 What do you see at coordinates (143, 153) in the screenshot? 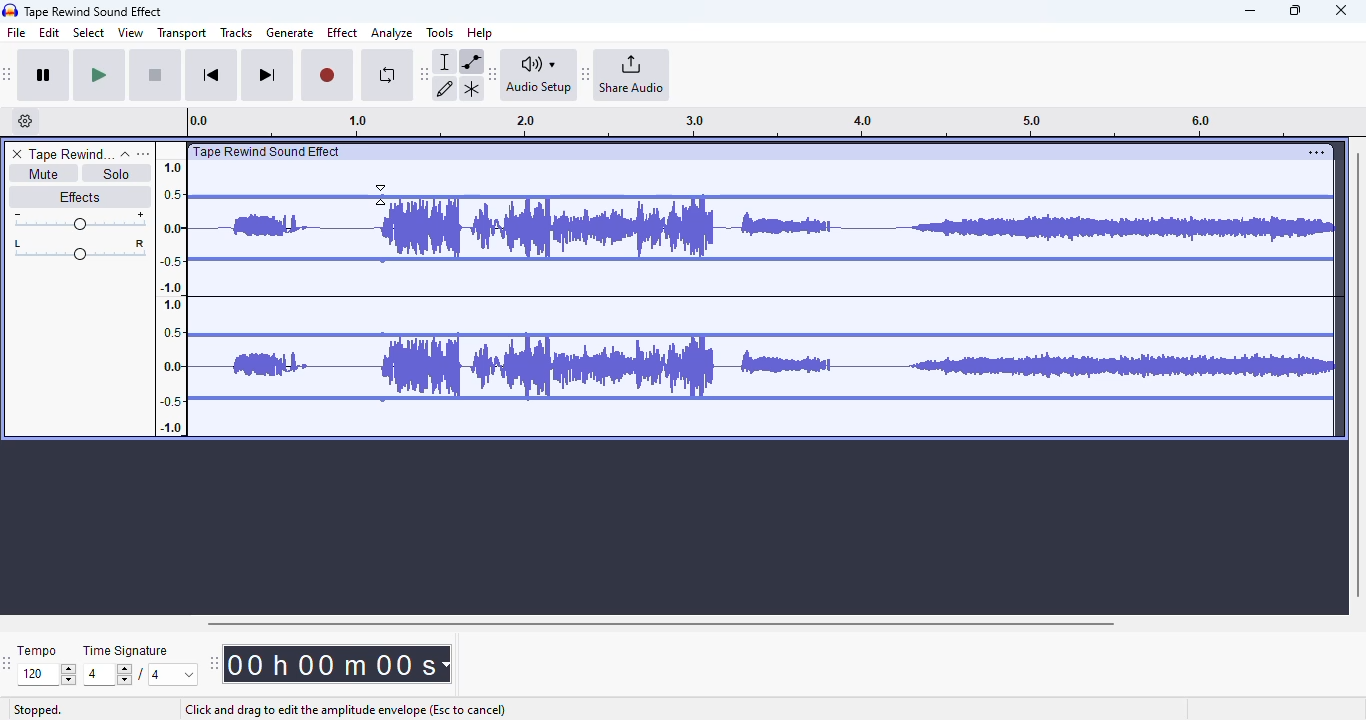
I see `open menu` at bounding box center [143, 153].